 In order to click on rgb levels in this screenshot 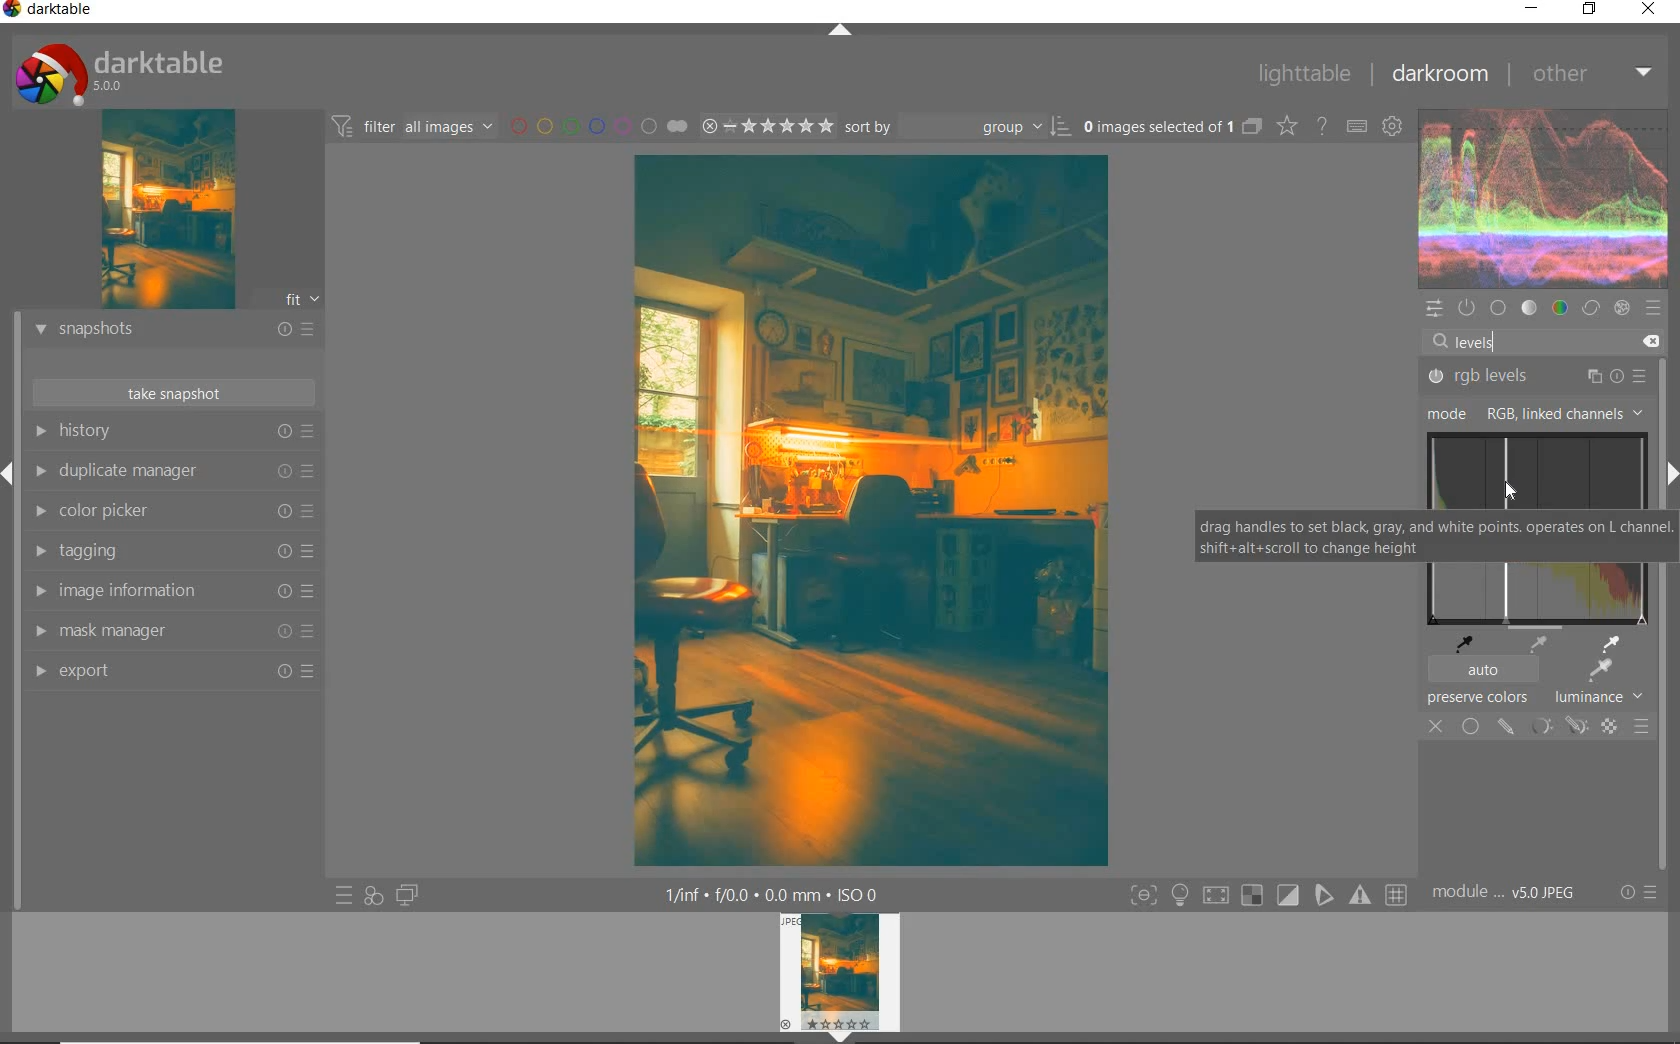, I will do `click(1535, 377)`.